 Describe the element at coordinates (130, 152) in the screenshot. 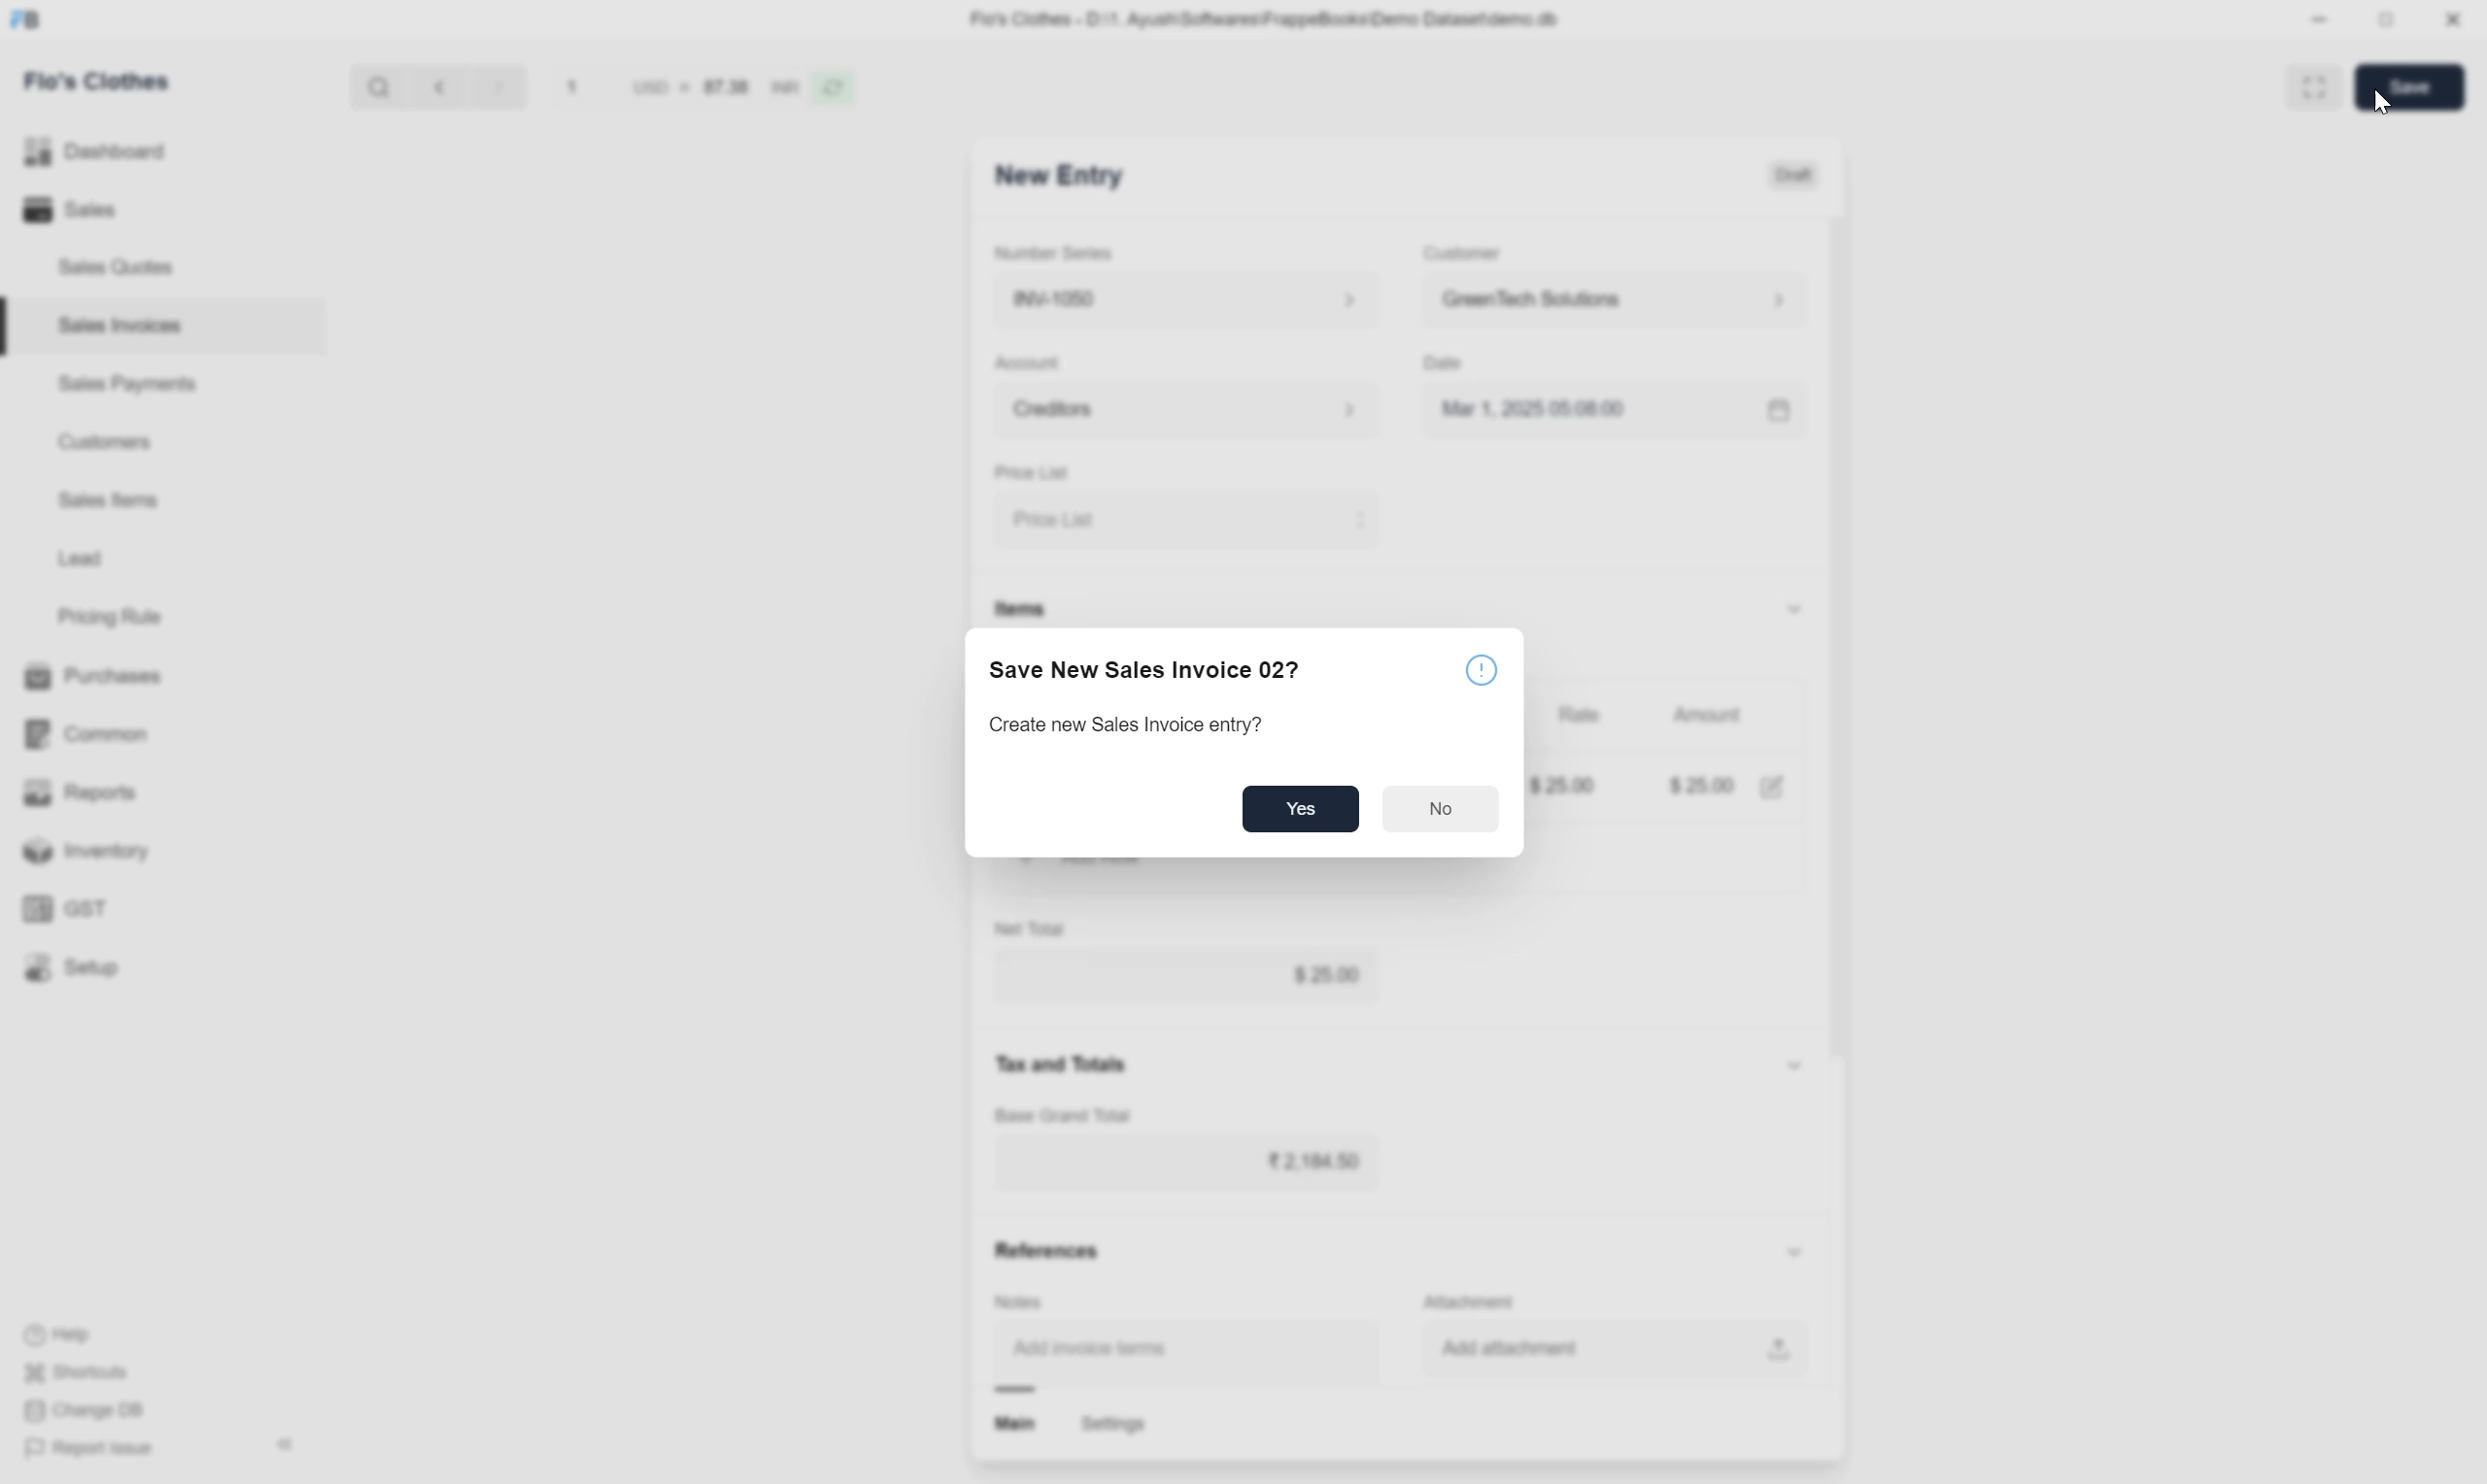

I see `Dashboard ` at that location.